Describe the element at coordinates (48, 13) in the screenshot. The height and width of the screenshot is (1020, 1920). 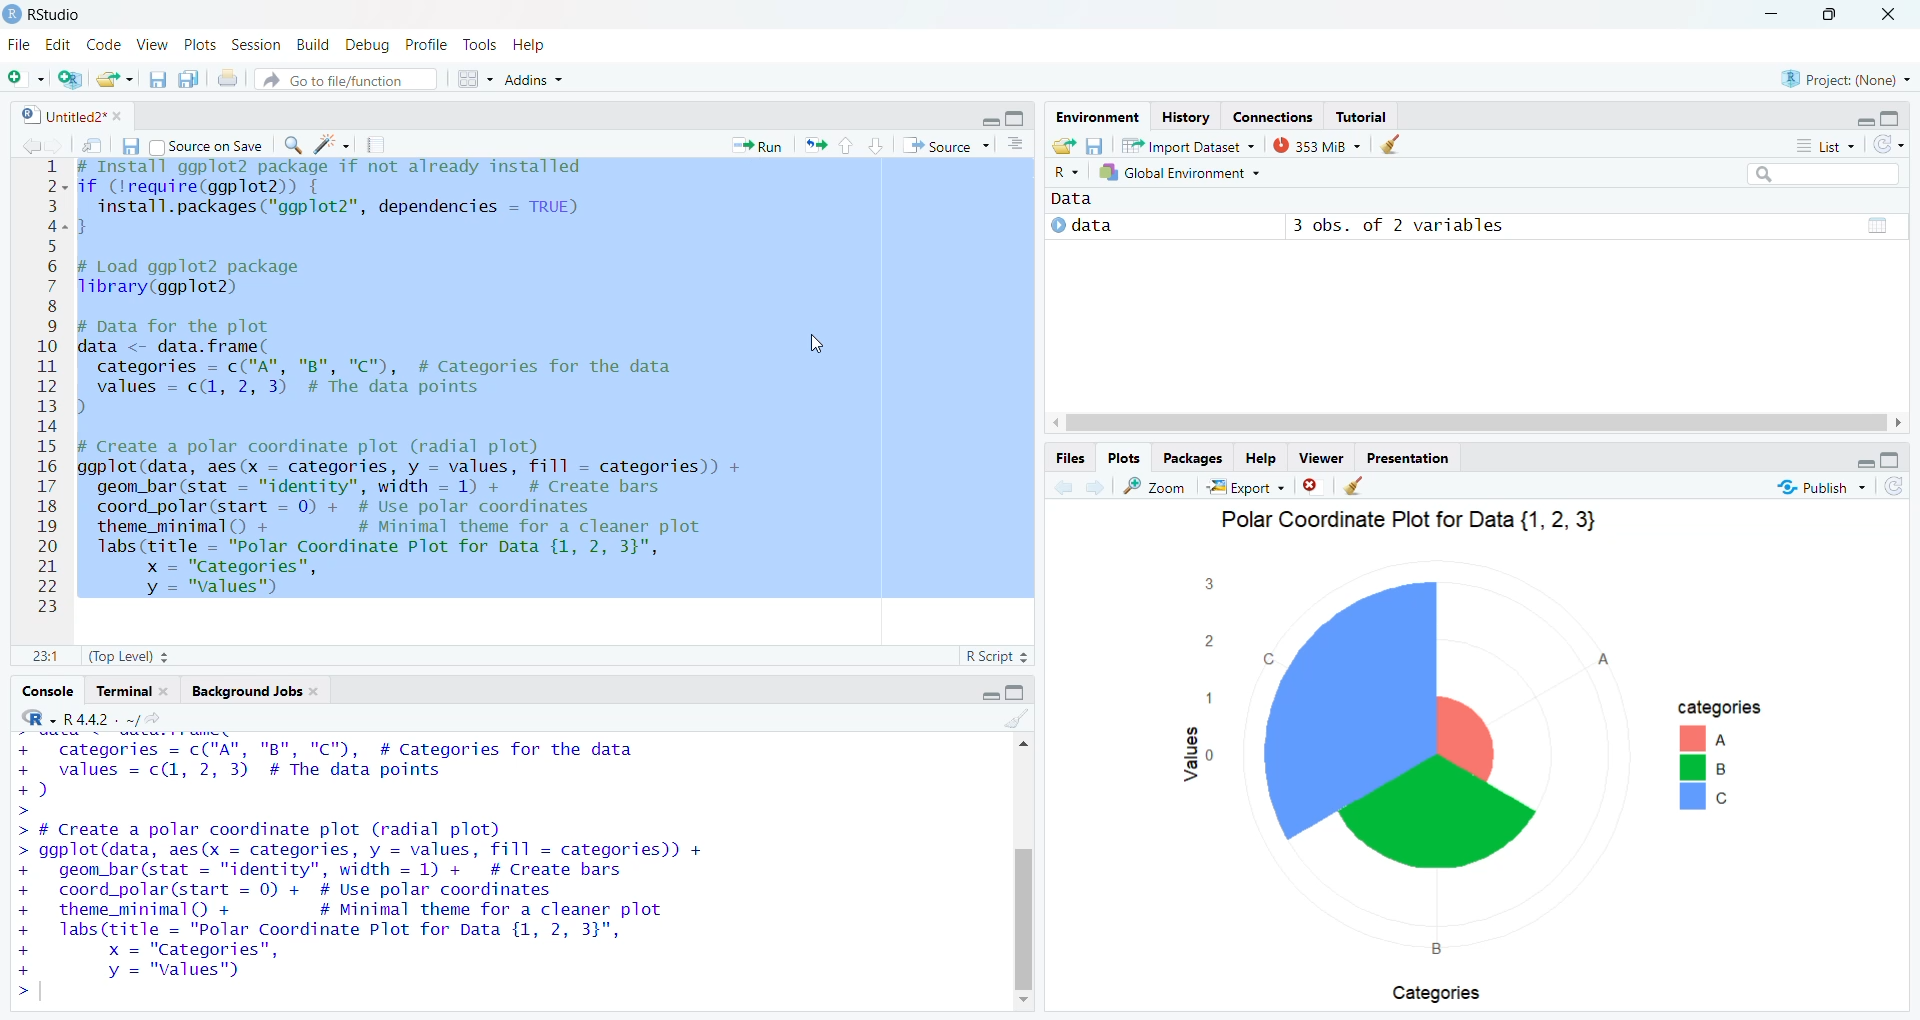
I see ` RStudio` at that location.